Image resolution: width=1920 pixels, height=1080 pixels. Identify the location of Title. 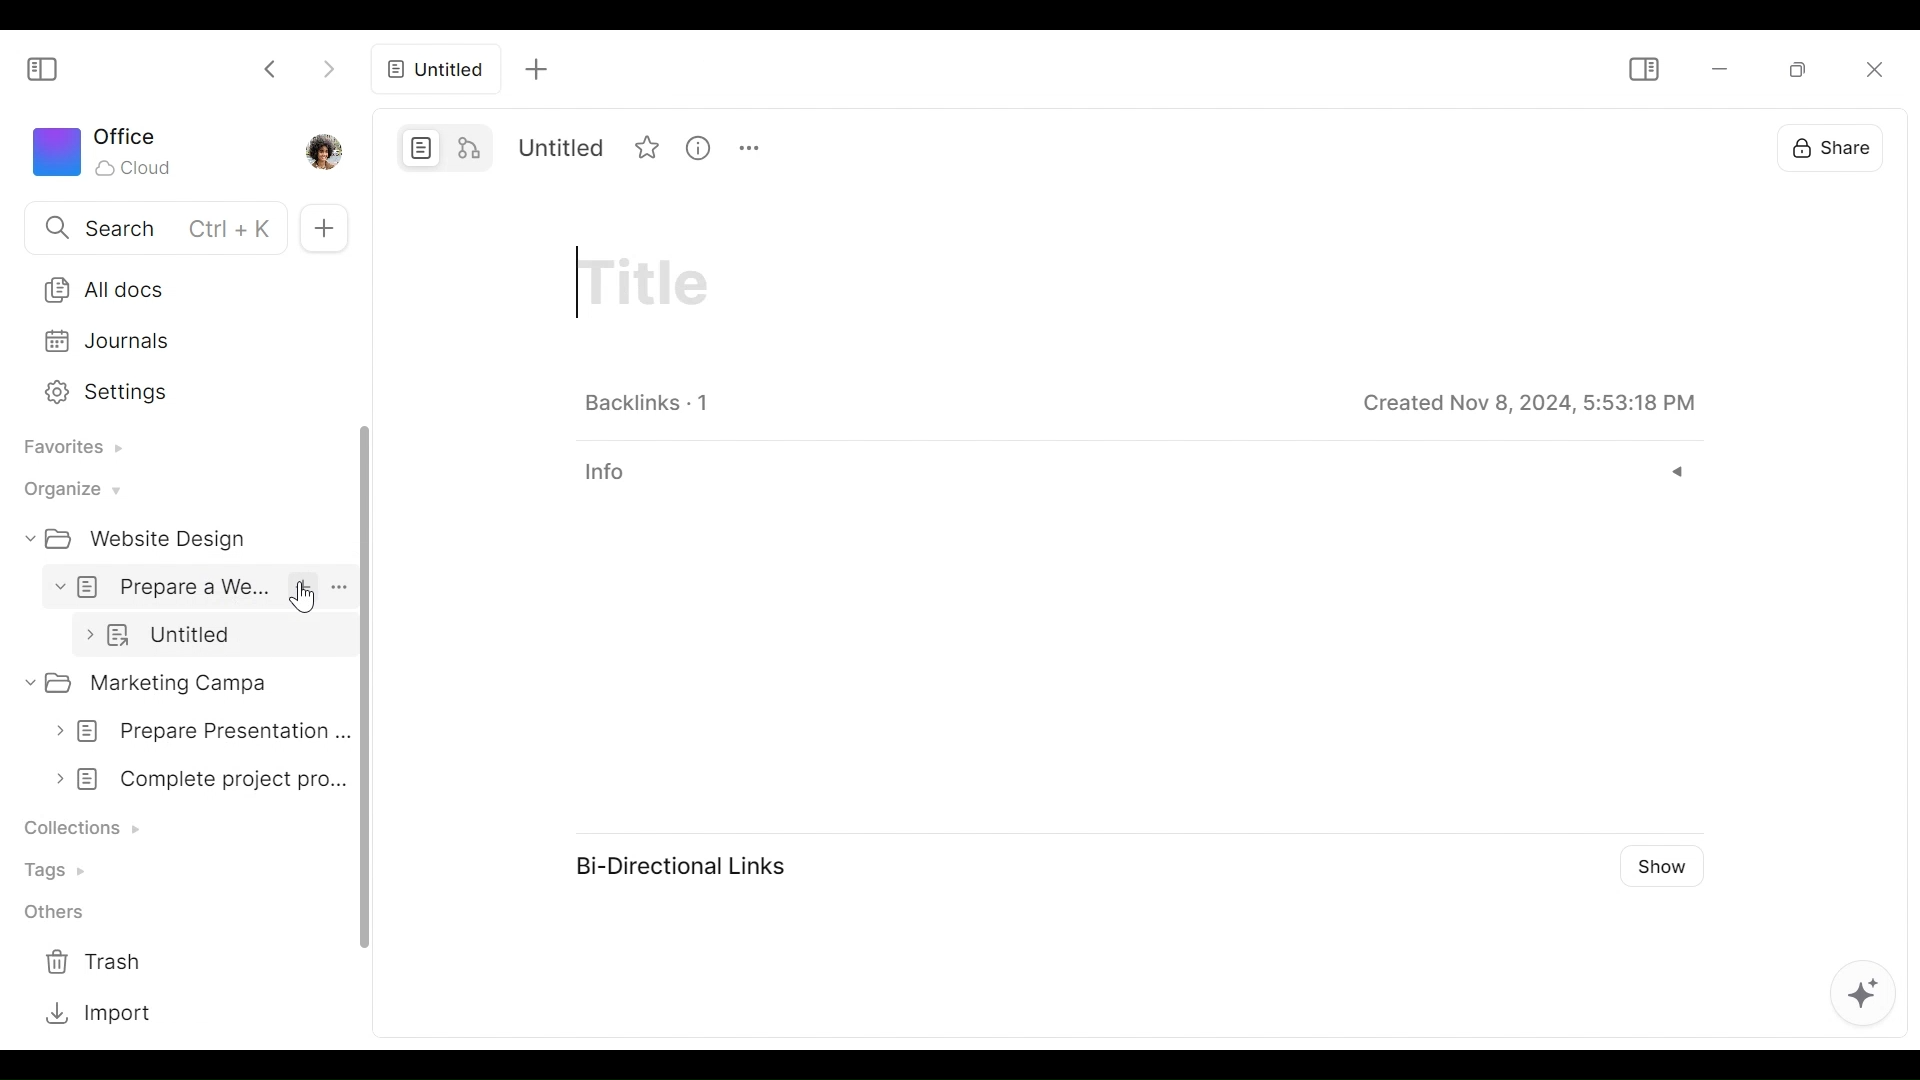
(989, 293).